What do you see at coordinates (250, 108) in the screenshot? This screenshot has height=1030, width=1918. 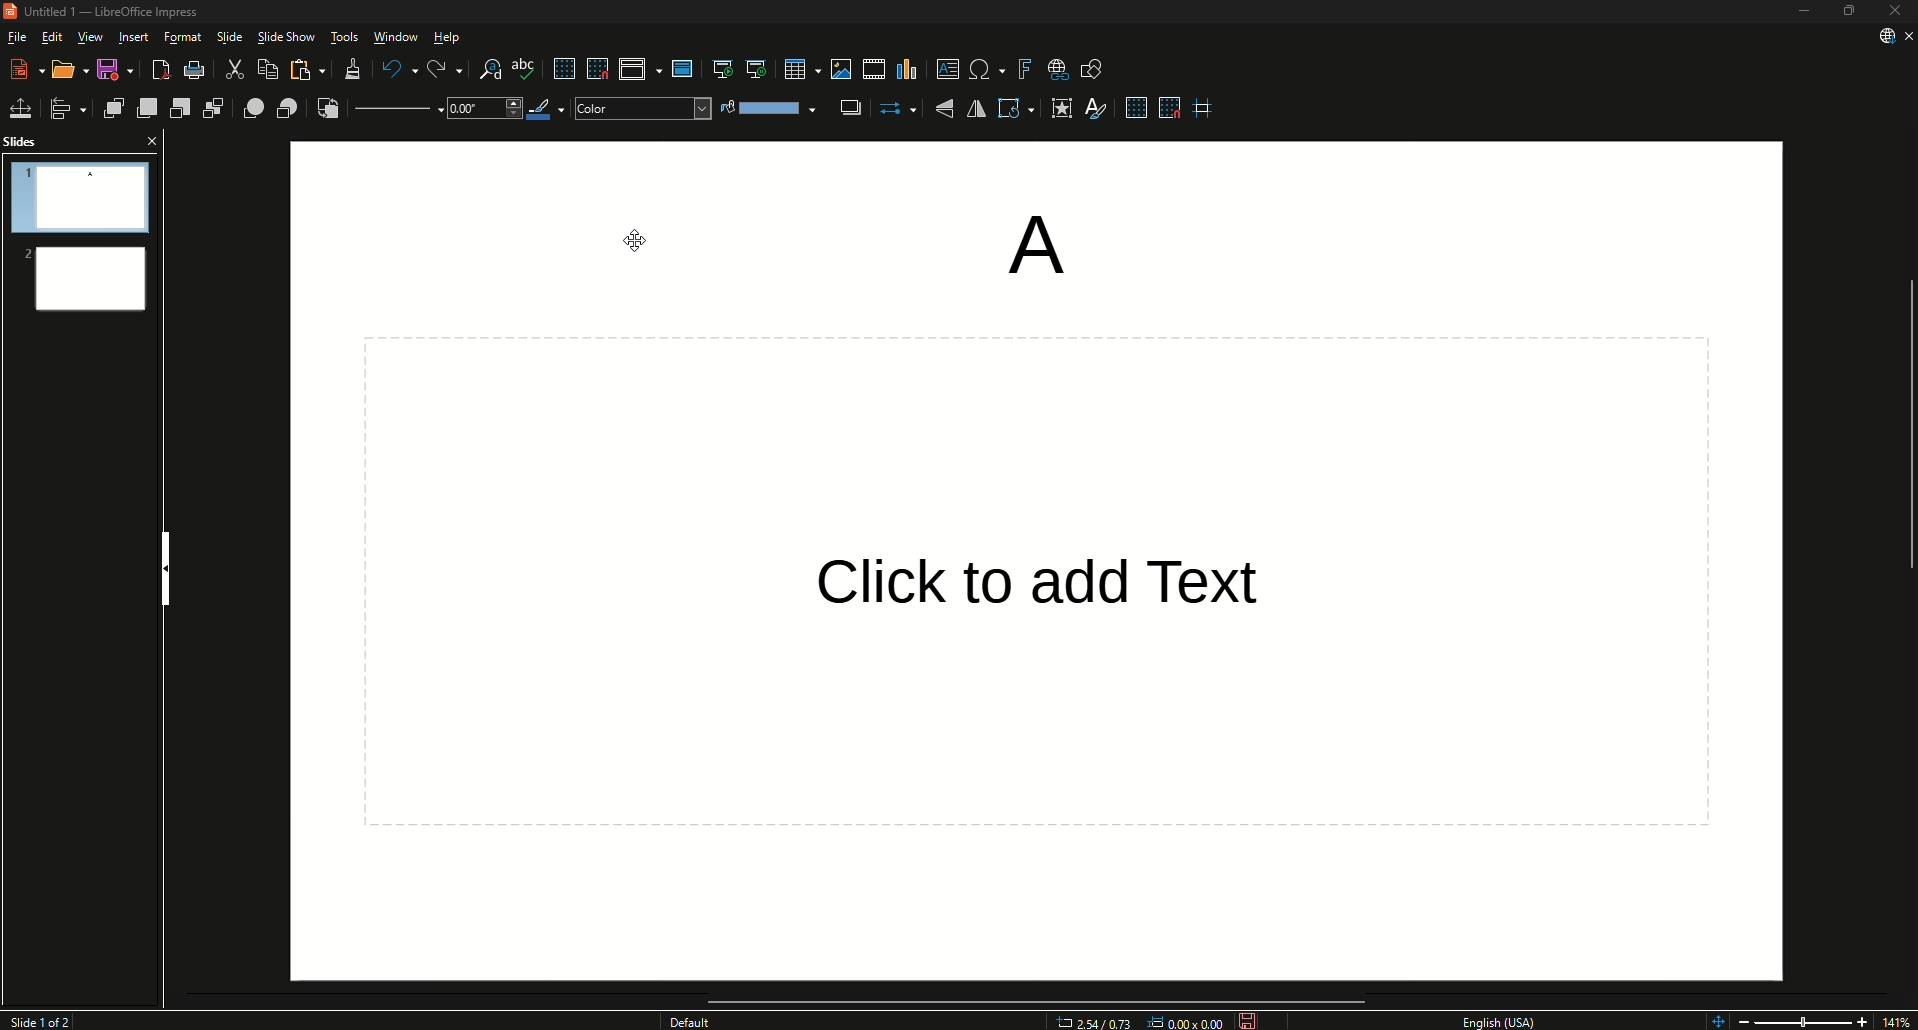 I see `In Front of Object` at bounding box center [250, 108].